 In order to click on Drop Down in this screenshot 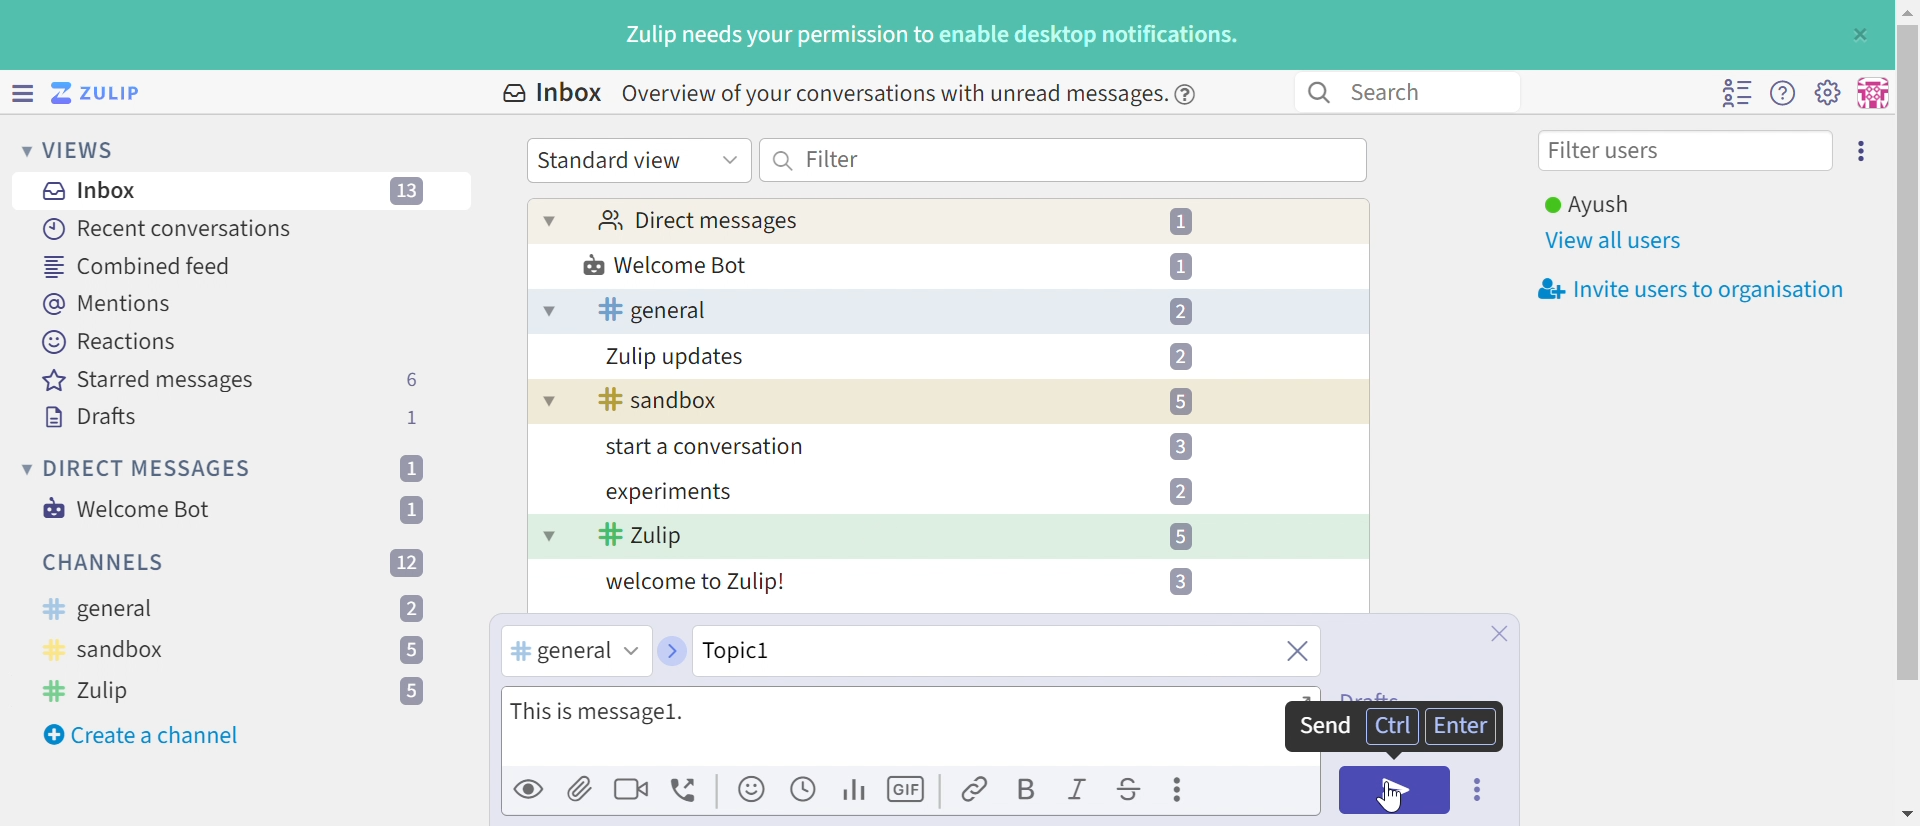, I will do `click(550, 220)`.